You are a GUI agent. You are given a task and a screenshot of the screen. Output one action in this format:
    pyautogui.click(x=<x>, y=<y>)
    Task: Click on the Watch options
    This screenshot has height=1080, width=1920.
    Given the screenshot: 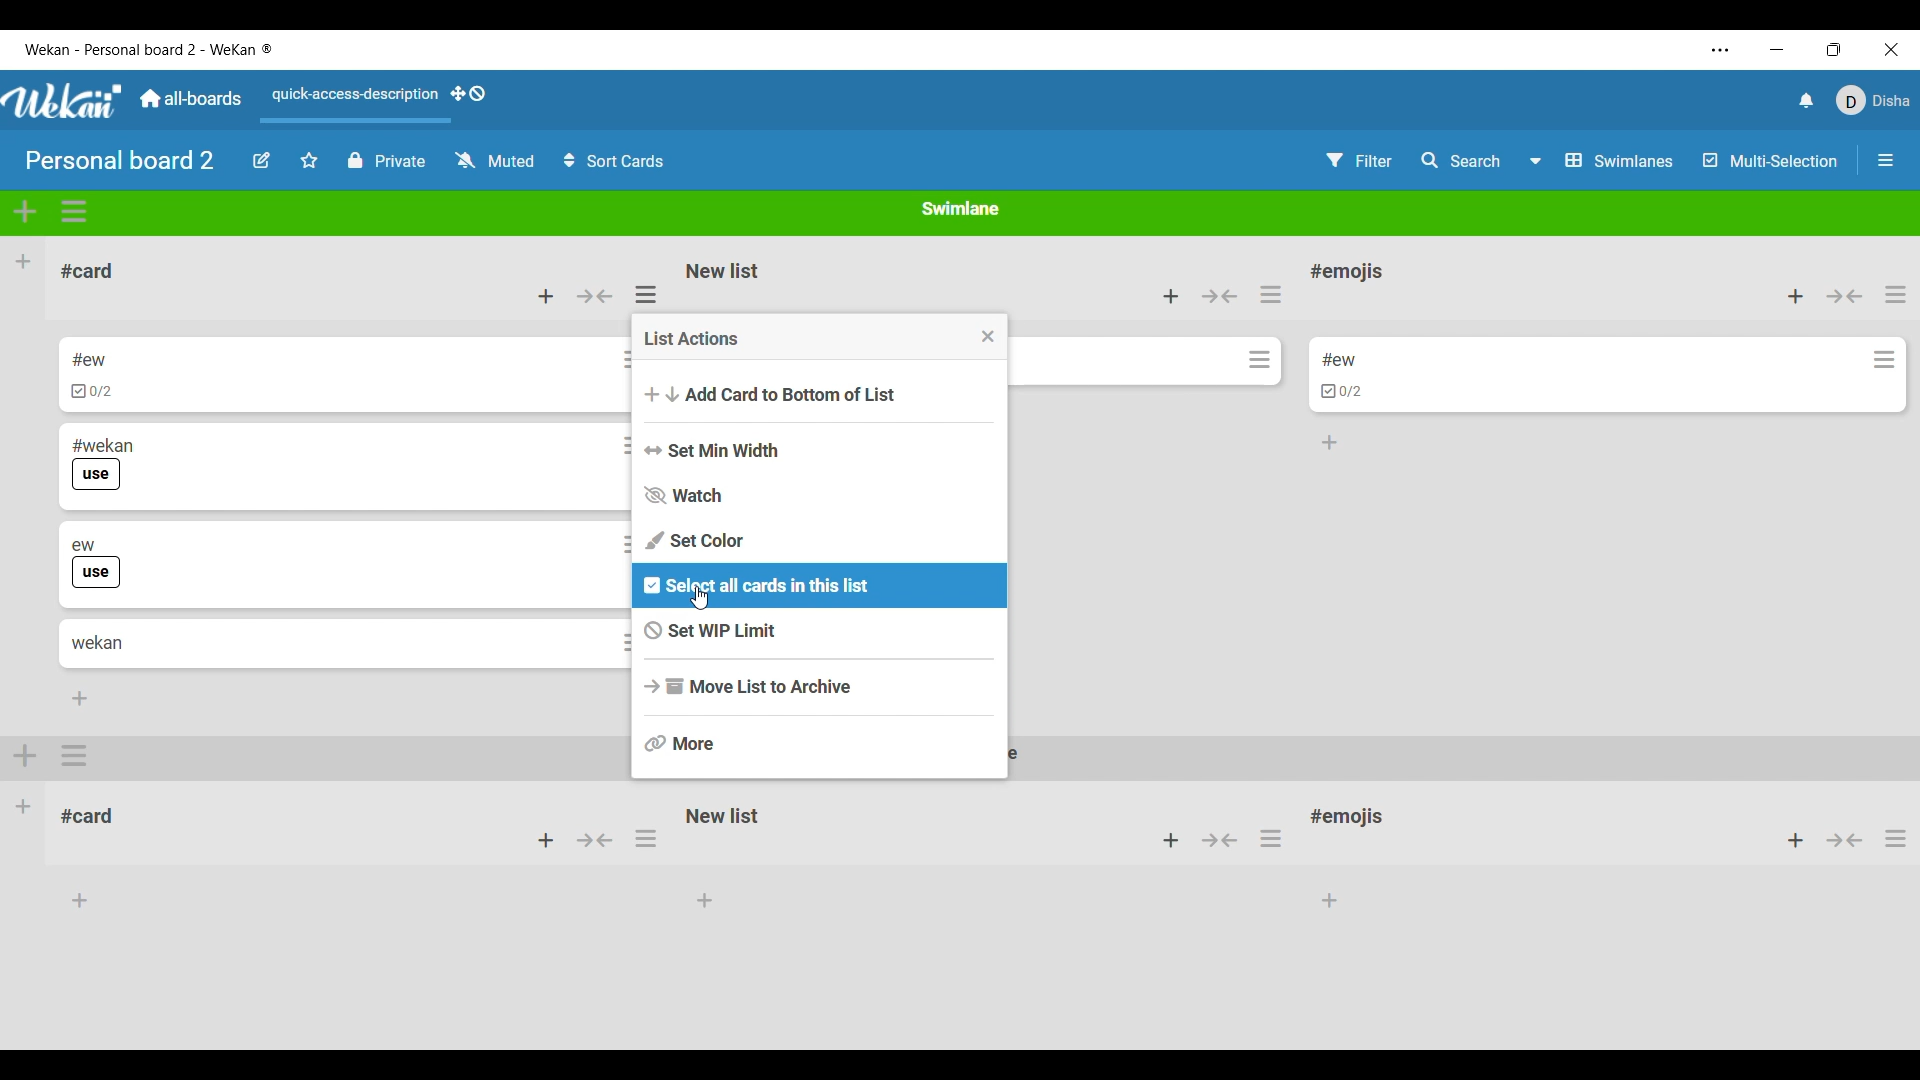 What is the action you would take?
    pyautogui.click(x=495, y=160)
    